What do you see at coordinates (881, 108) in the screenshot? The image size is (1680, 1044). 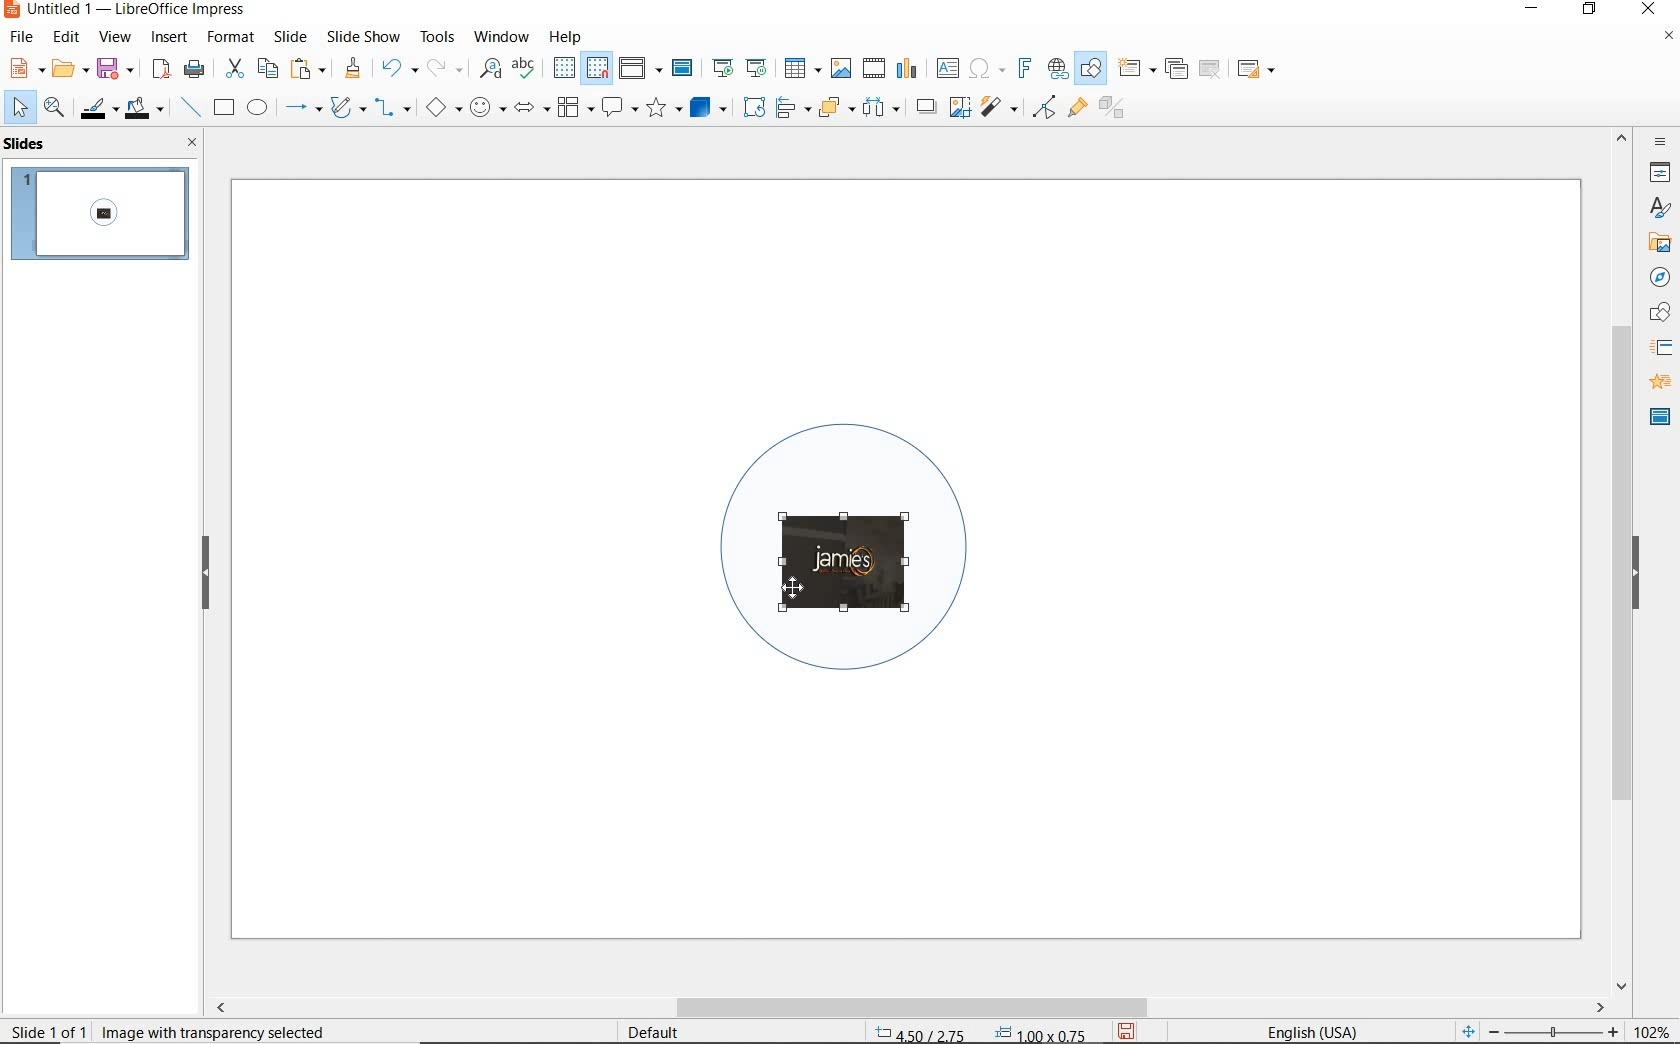 I see `select at least three objects to distribute` at bounding box center [881, 108].